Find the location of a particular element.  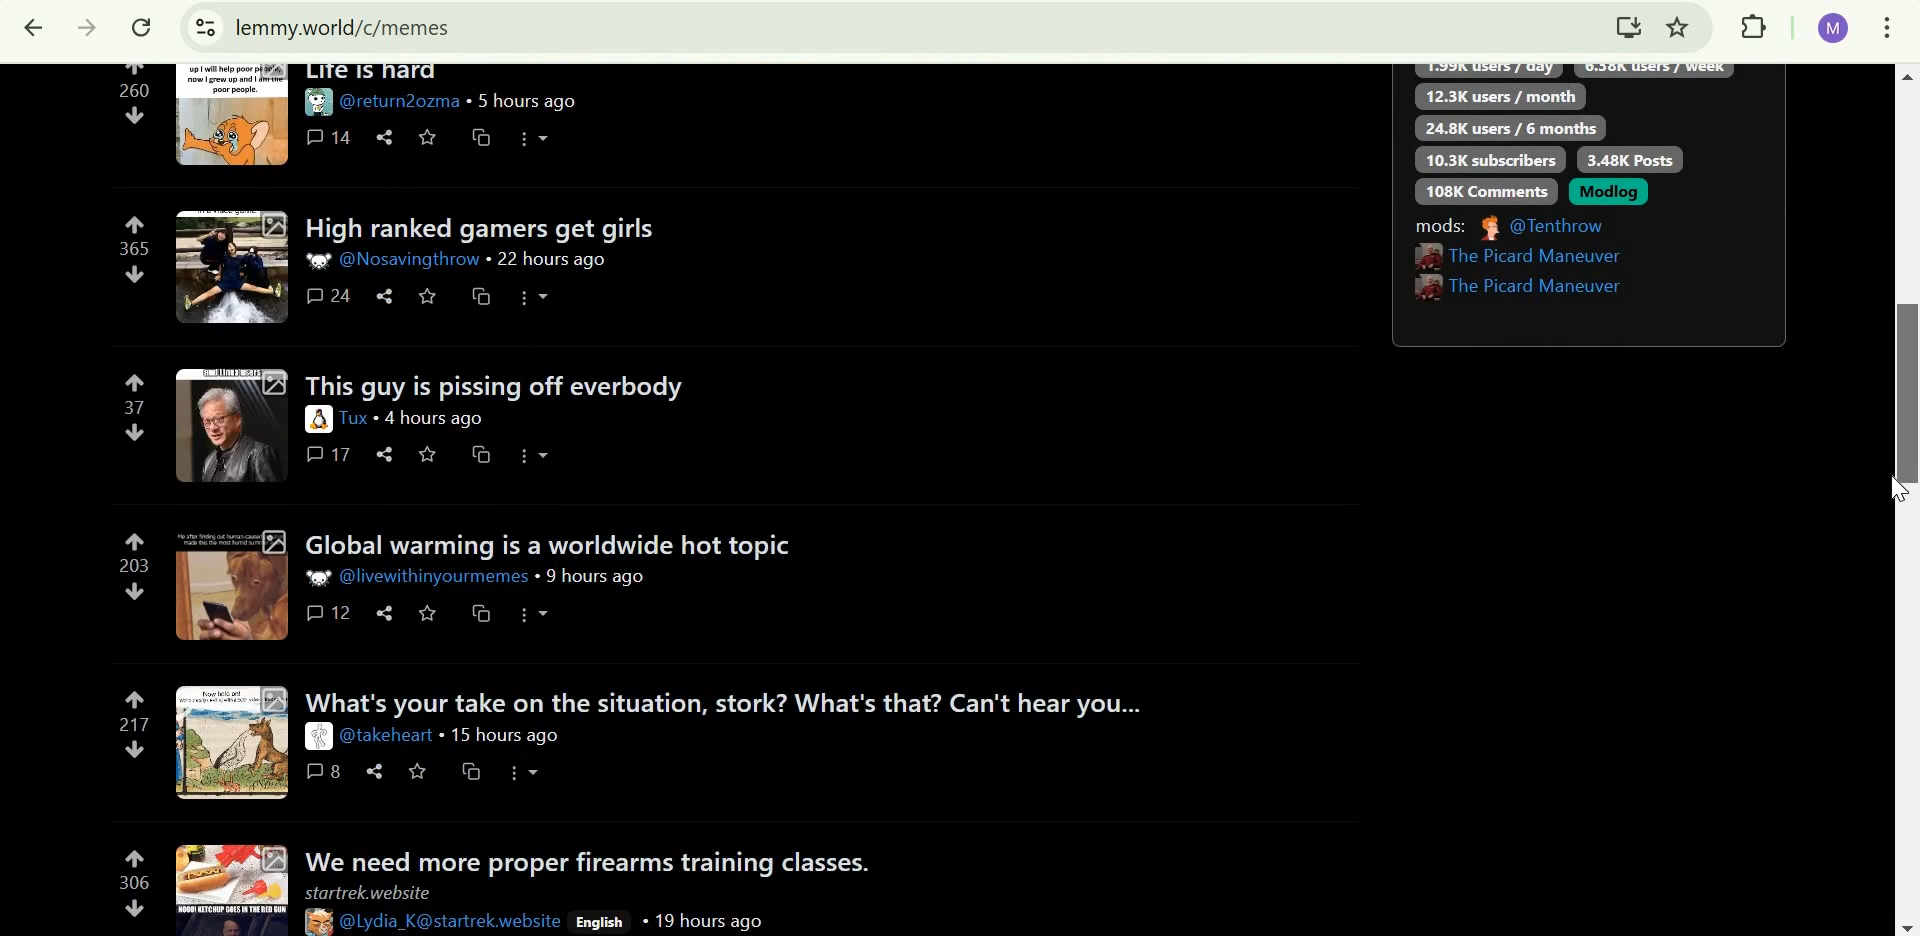

9 hours ago is located at coordinates (596, 577).